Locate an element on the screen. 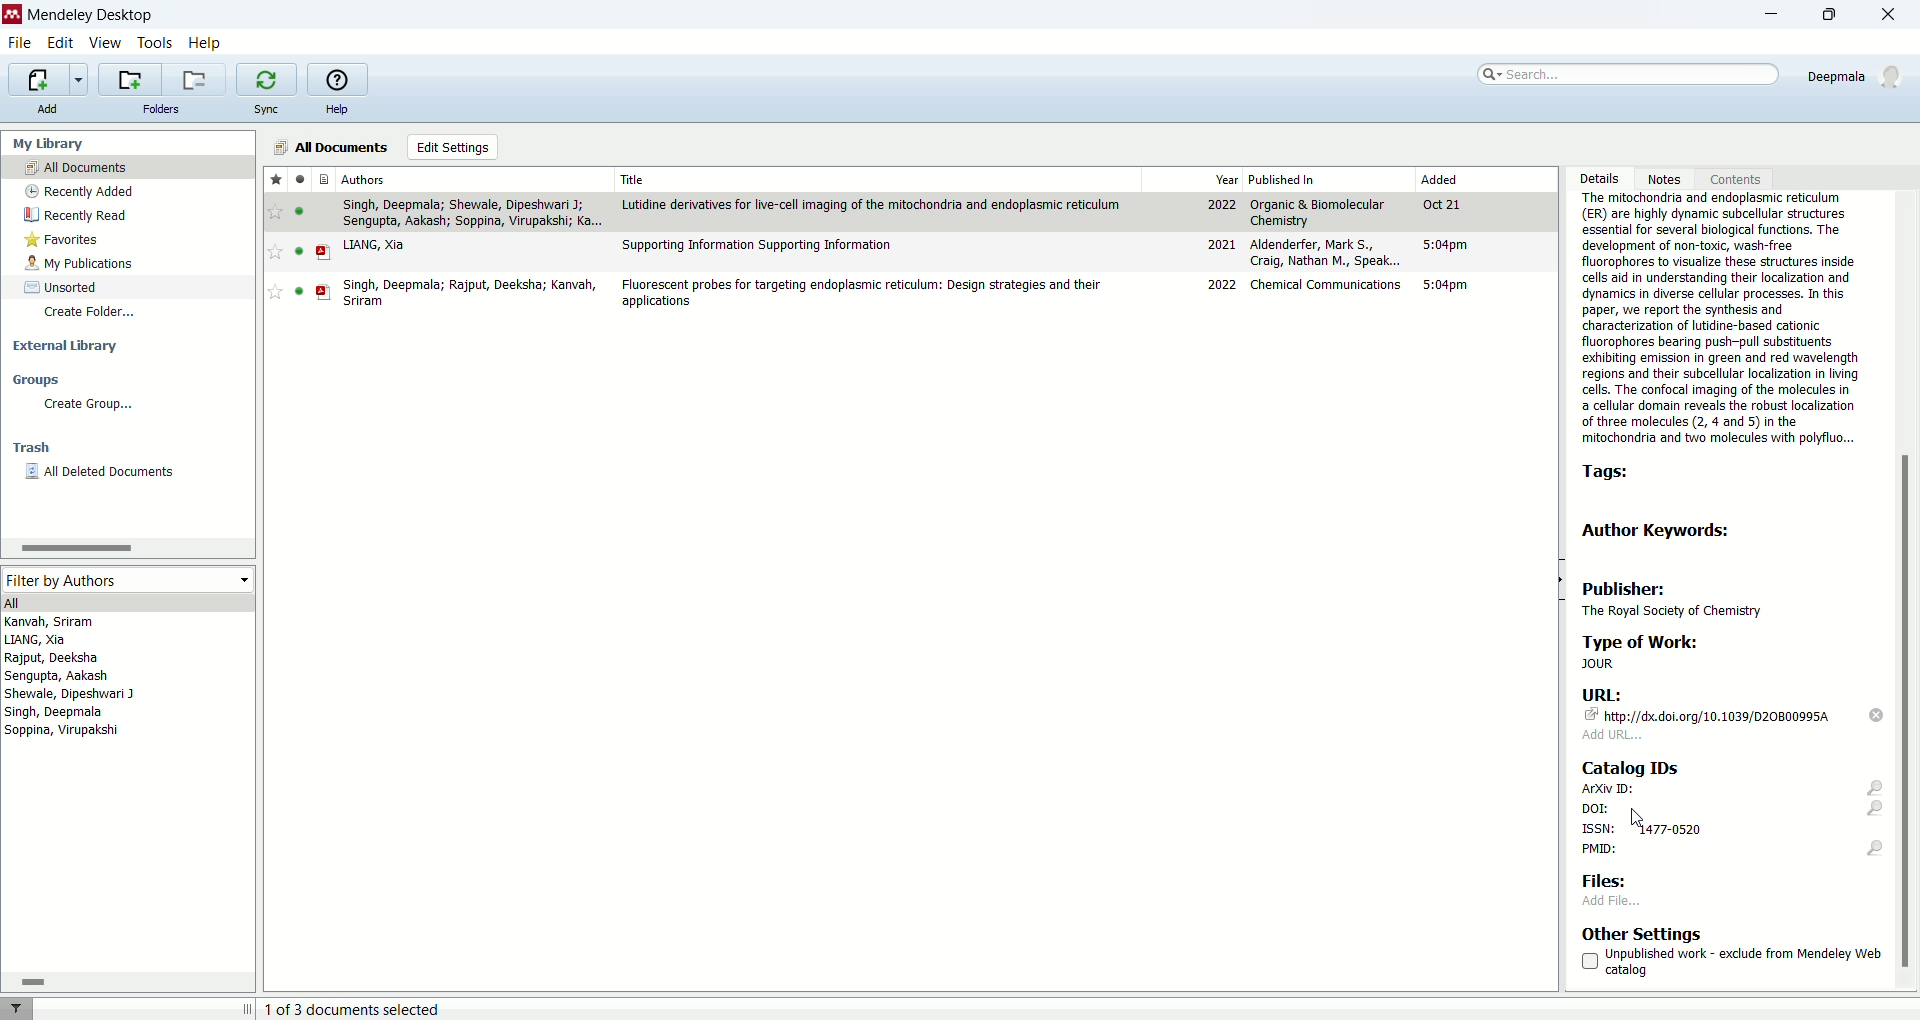 The width and height of the screenshot is (1920, 1020). minimize is located at coordinates (1762, 17).